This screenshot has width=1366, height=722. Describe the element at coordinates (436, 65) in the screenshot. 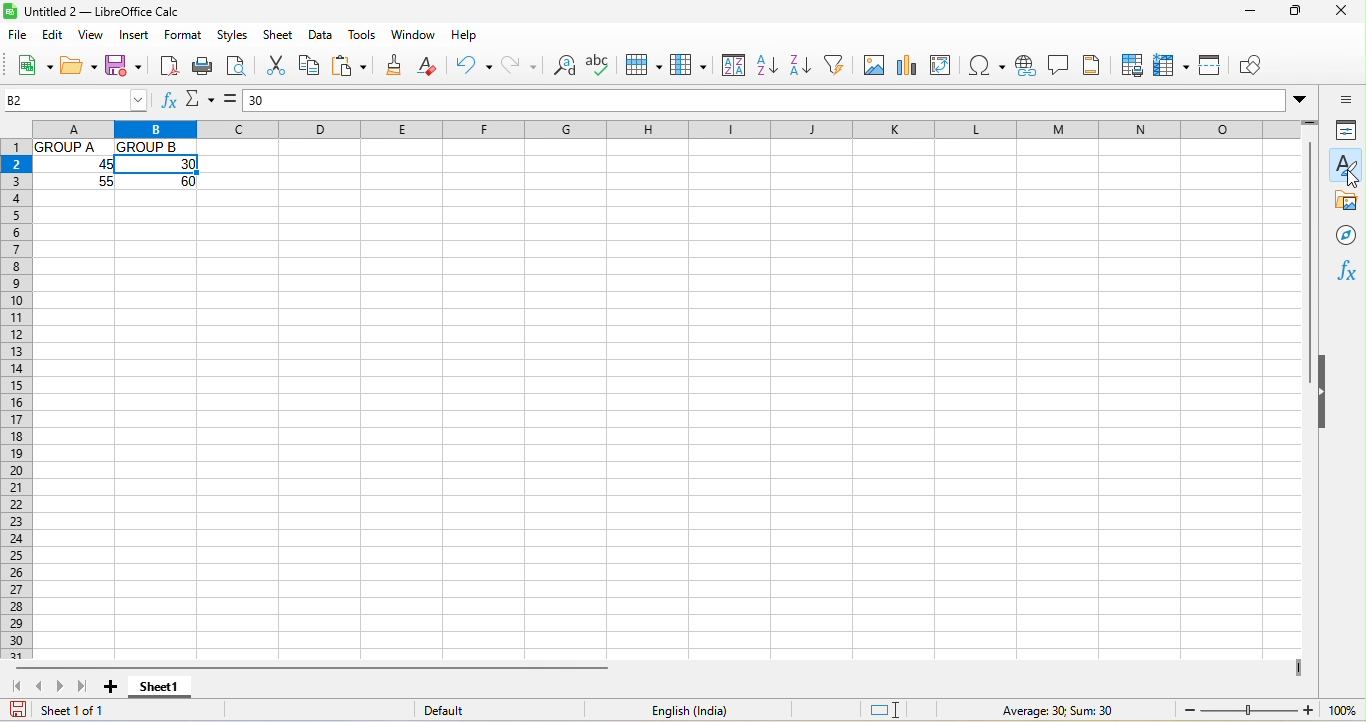

I see `clear formatting` at that location.